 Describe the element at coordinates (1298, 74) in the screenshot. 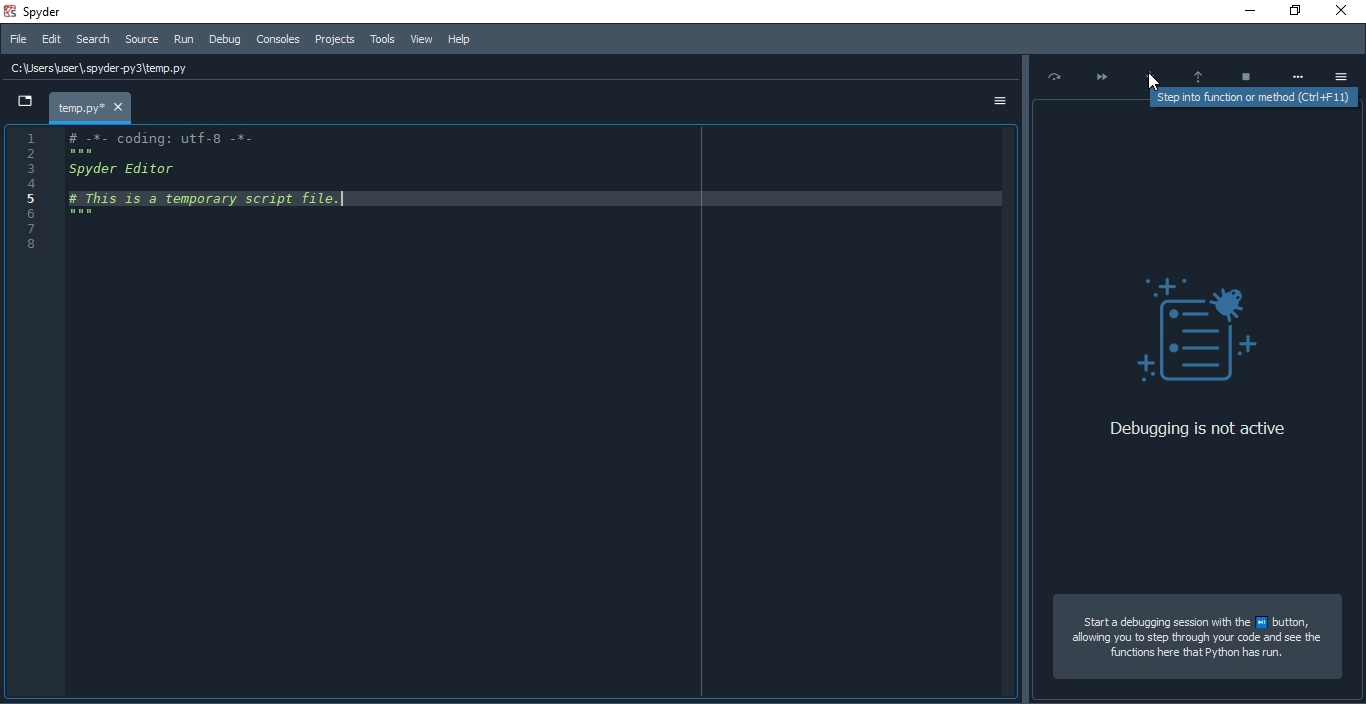

I see `More` at that location.